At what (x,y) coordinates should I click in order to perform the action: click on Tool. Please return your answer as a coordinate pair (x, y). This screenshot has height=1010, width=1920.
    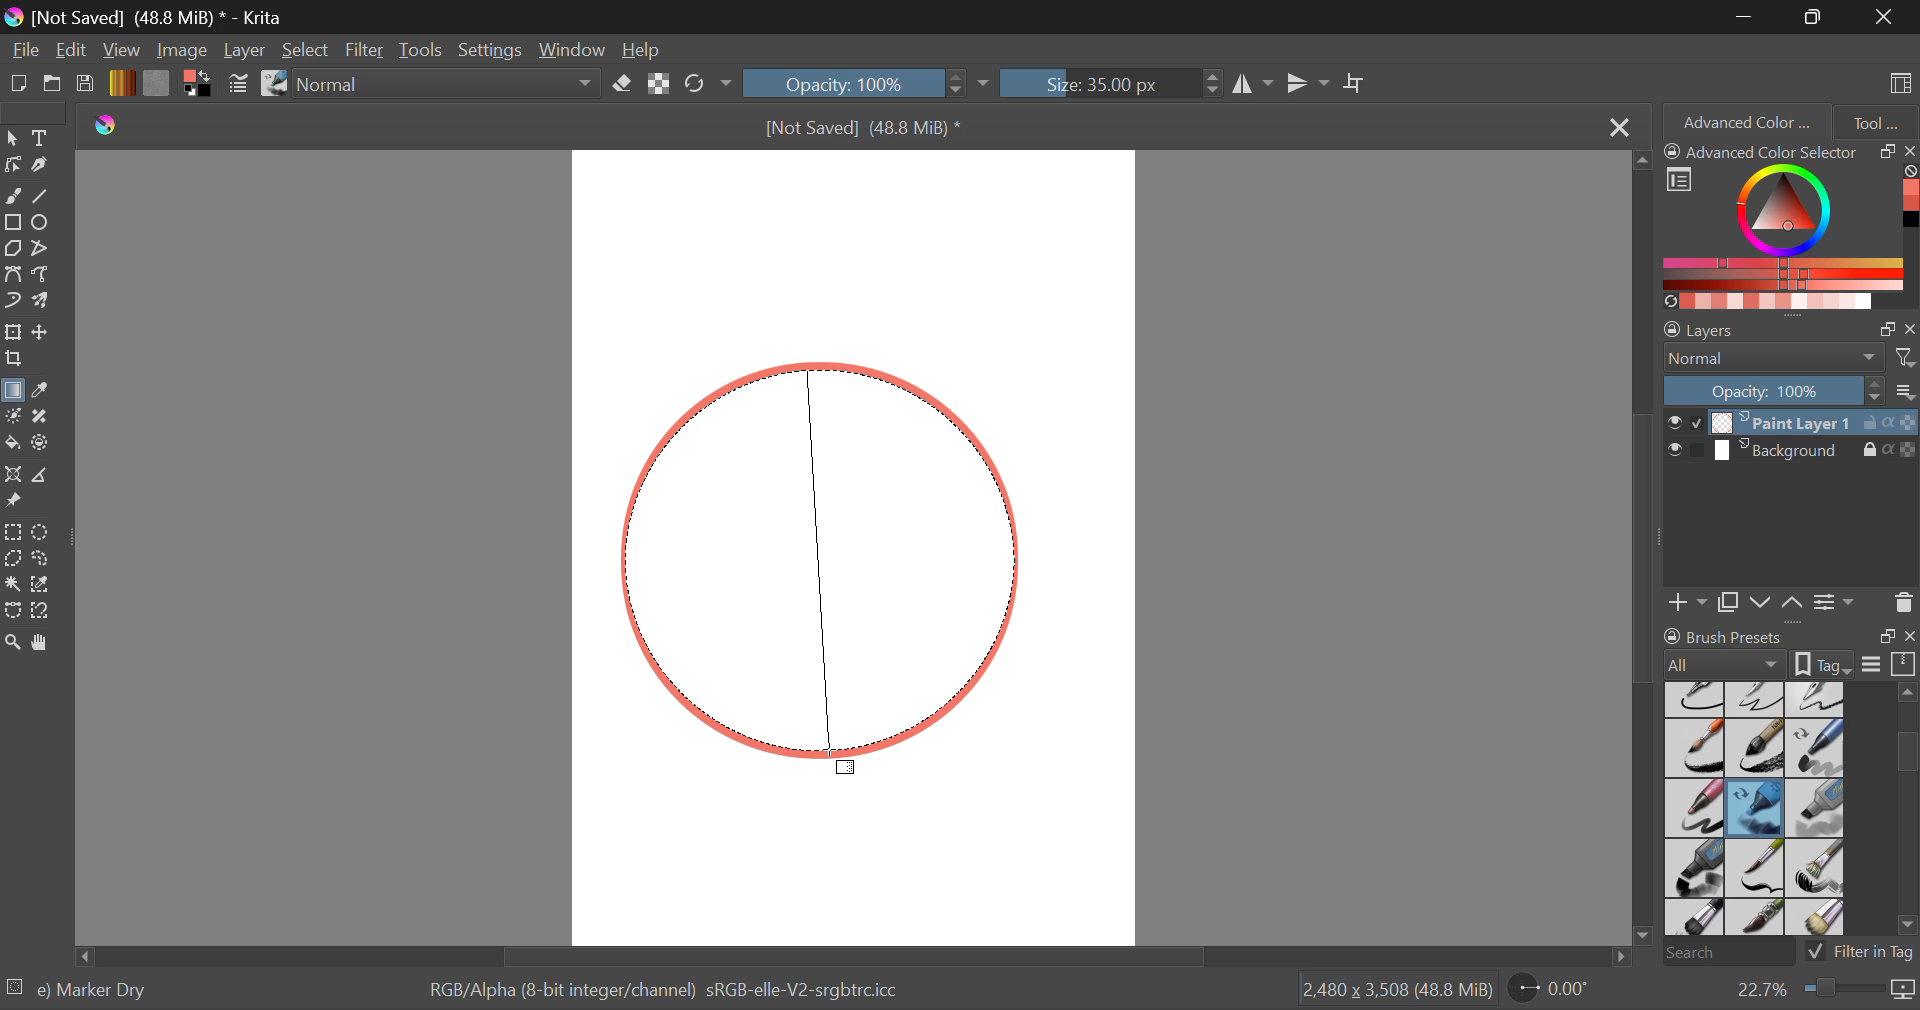
    Looking at the image, I should click on (1876, 120).